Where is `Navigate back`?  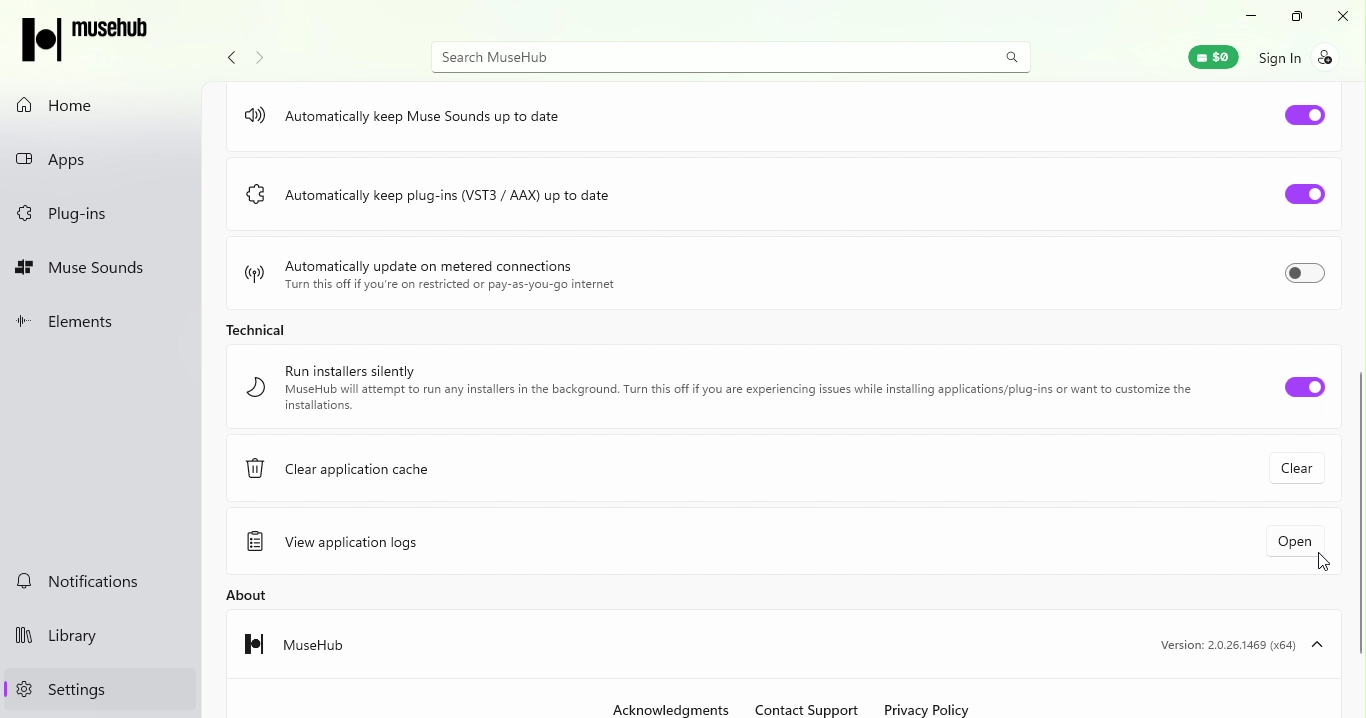
Navigate back is located at coordinates (227, 60).